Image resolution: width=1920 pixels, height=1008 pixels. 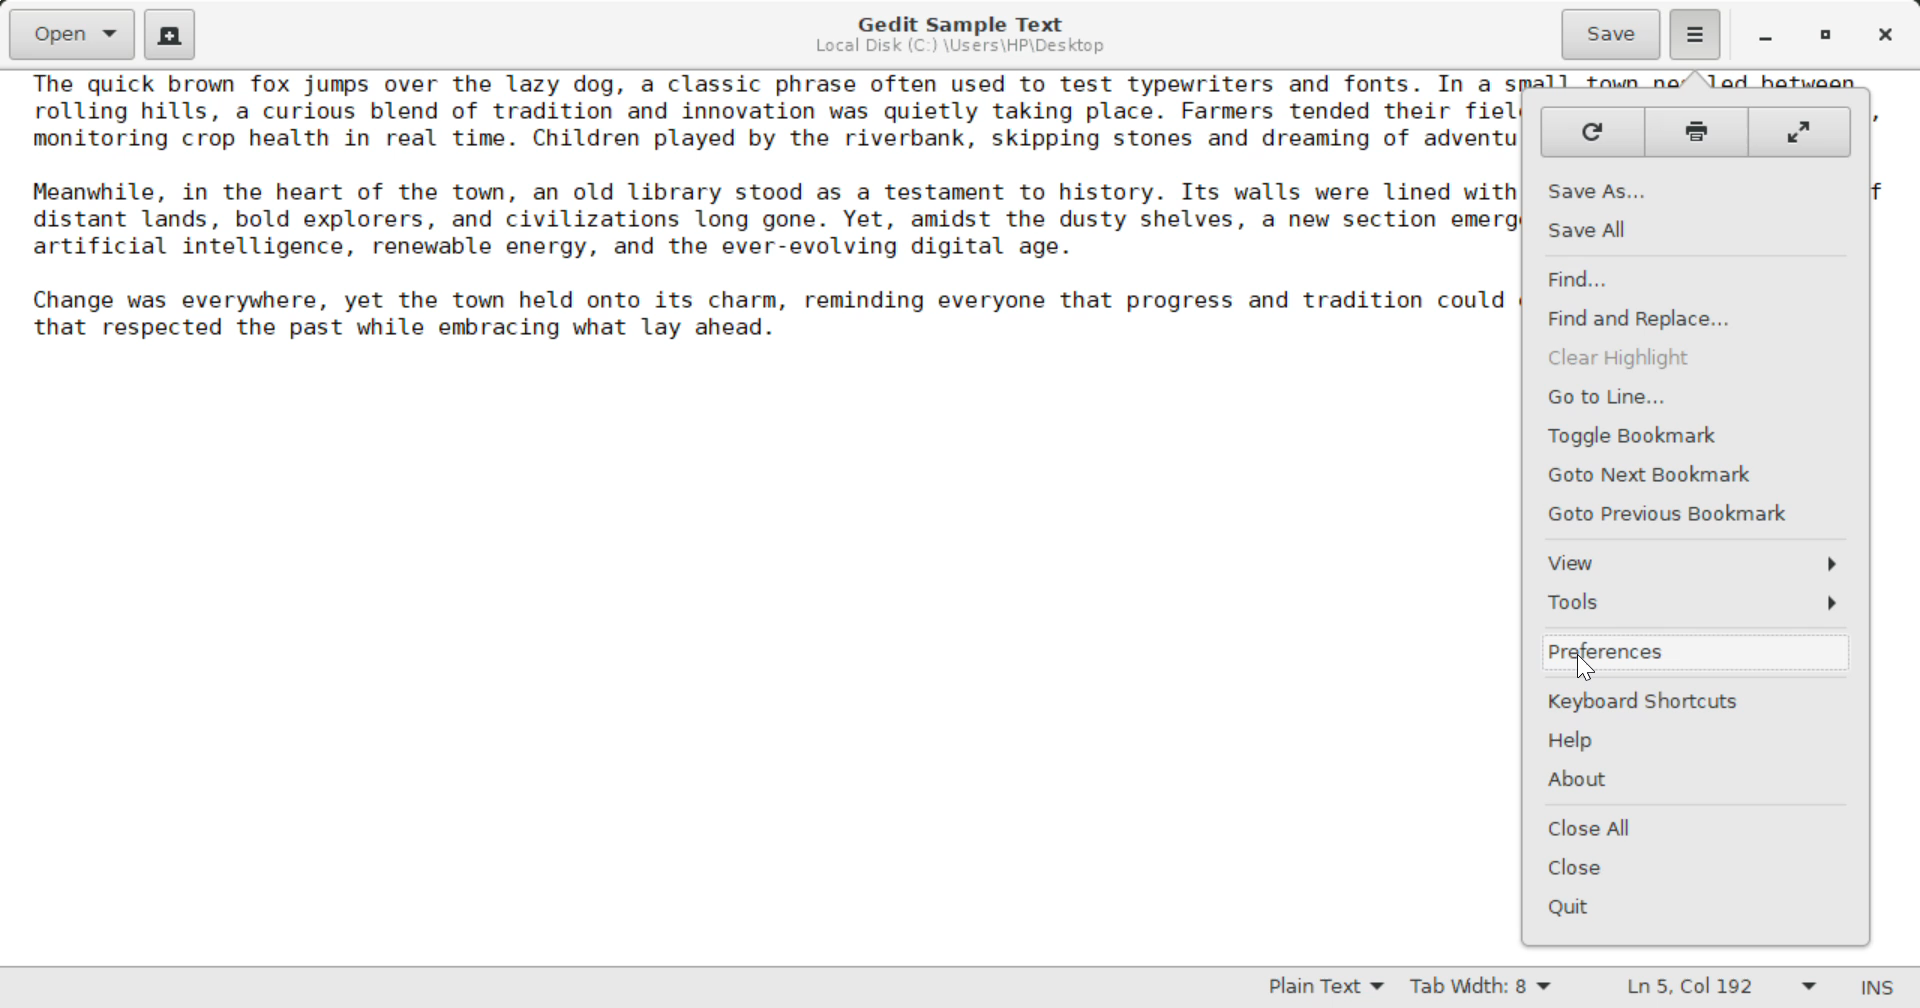 What do you see at coordinates (1699, 134) in the screenshot?
I see `Print` at bounding box center [1699, 134].